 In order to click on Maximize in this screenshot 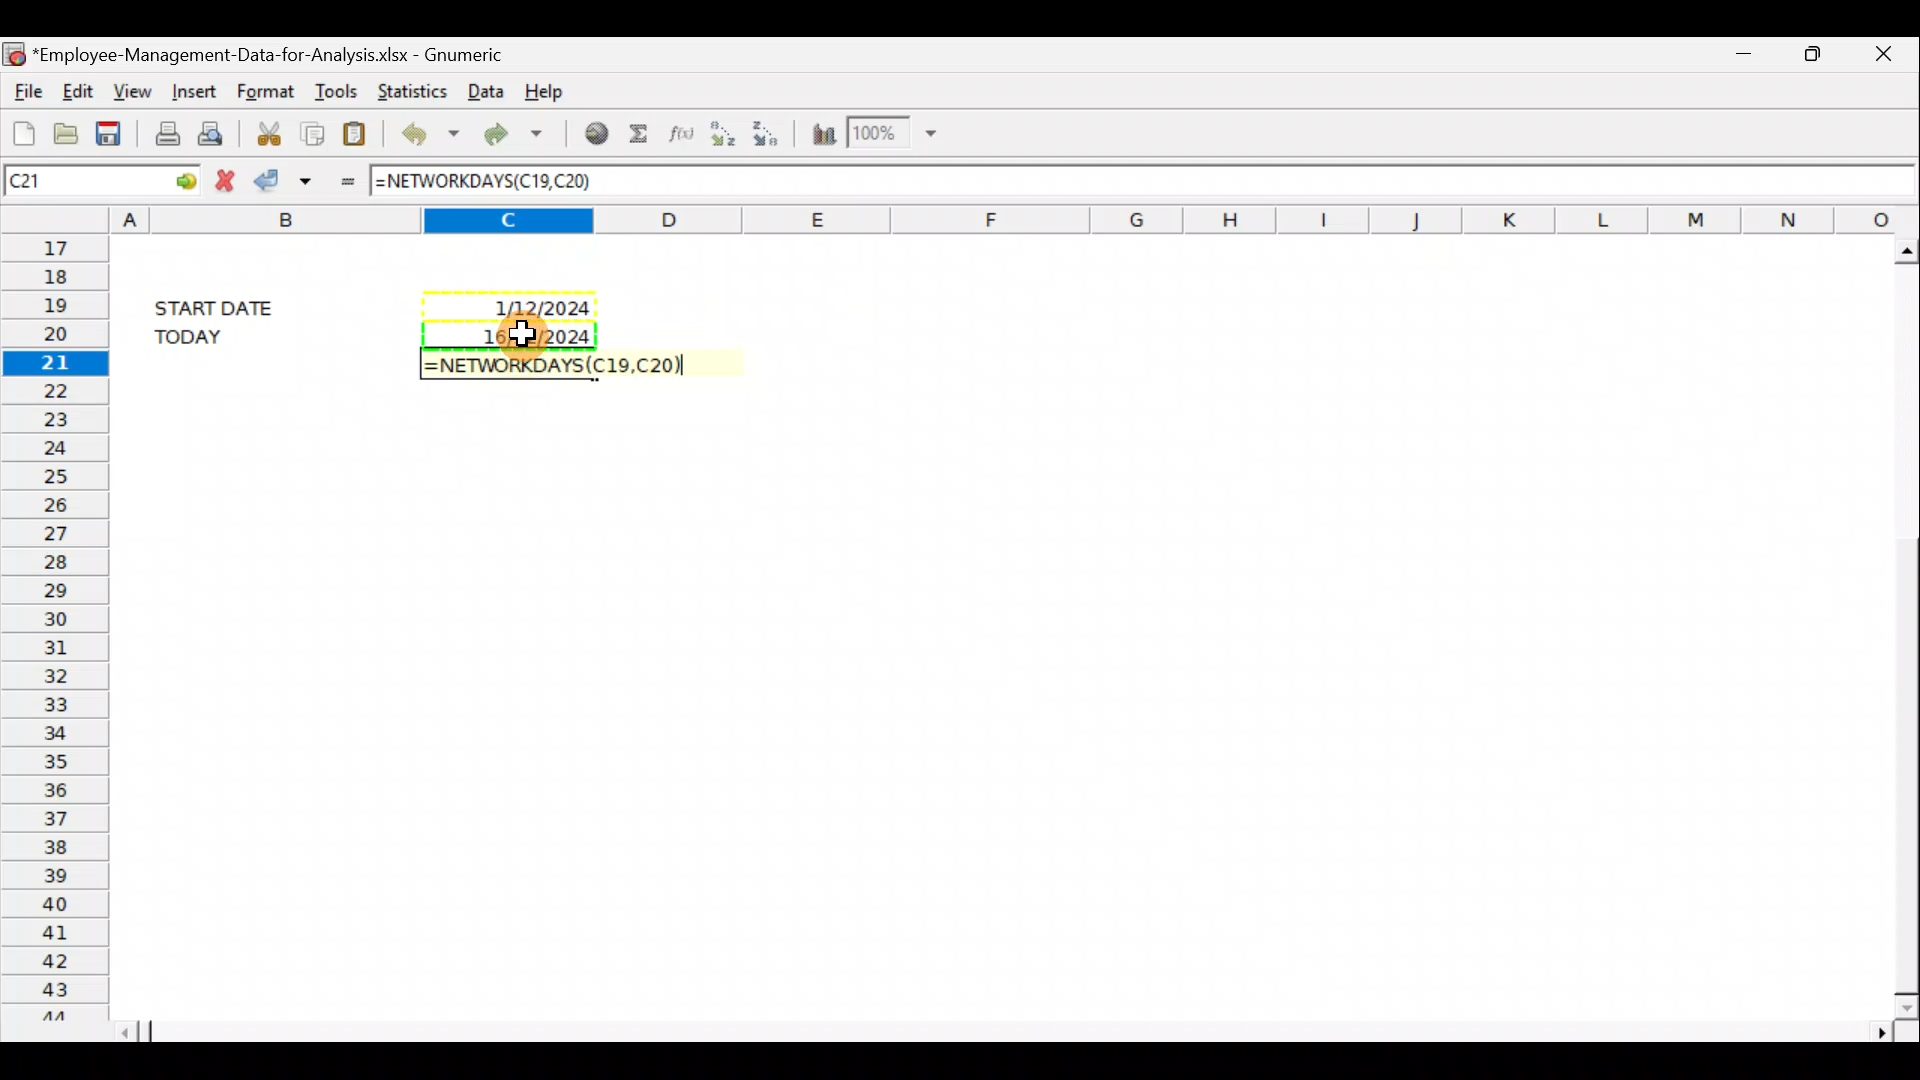, I will do `click(1812, 55)`.